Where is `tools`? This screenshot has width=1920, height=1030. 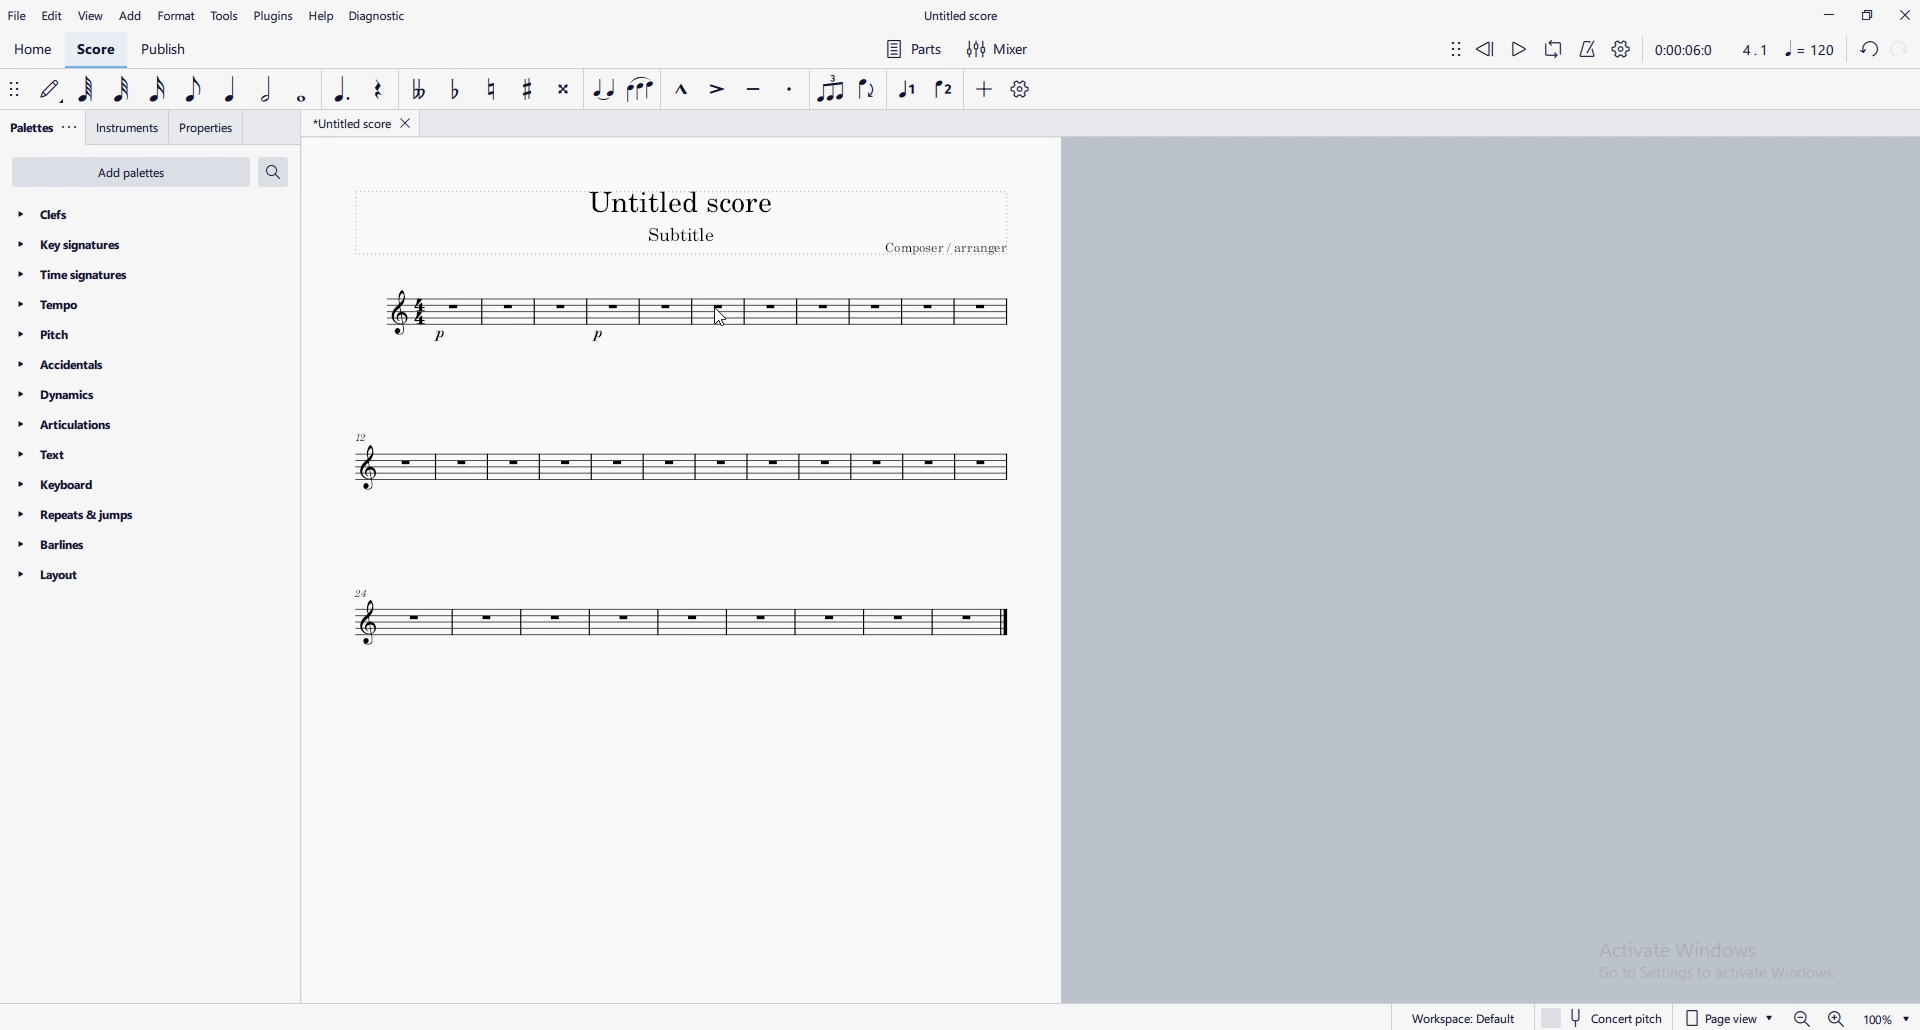
tools is located at coordinates (224, 16).